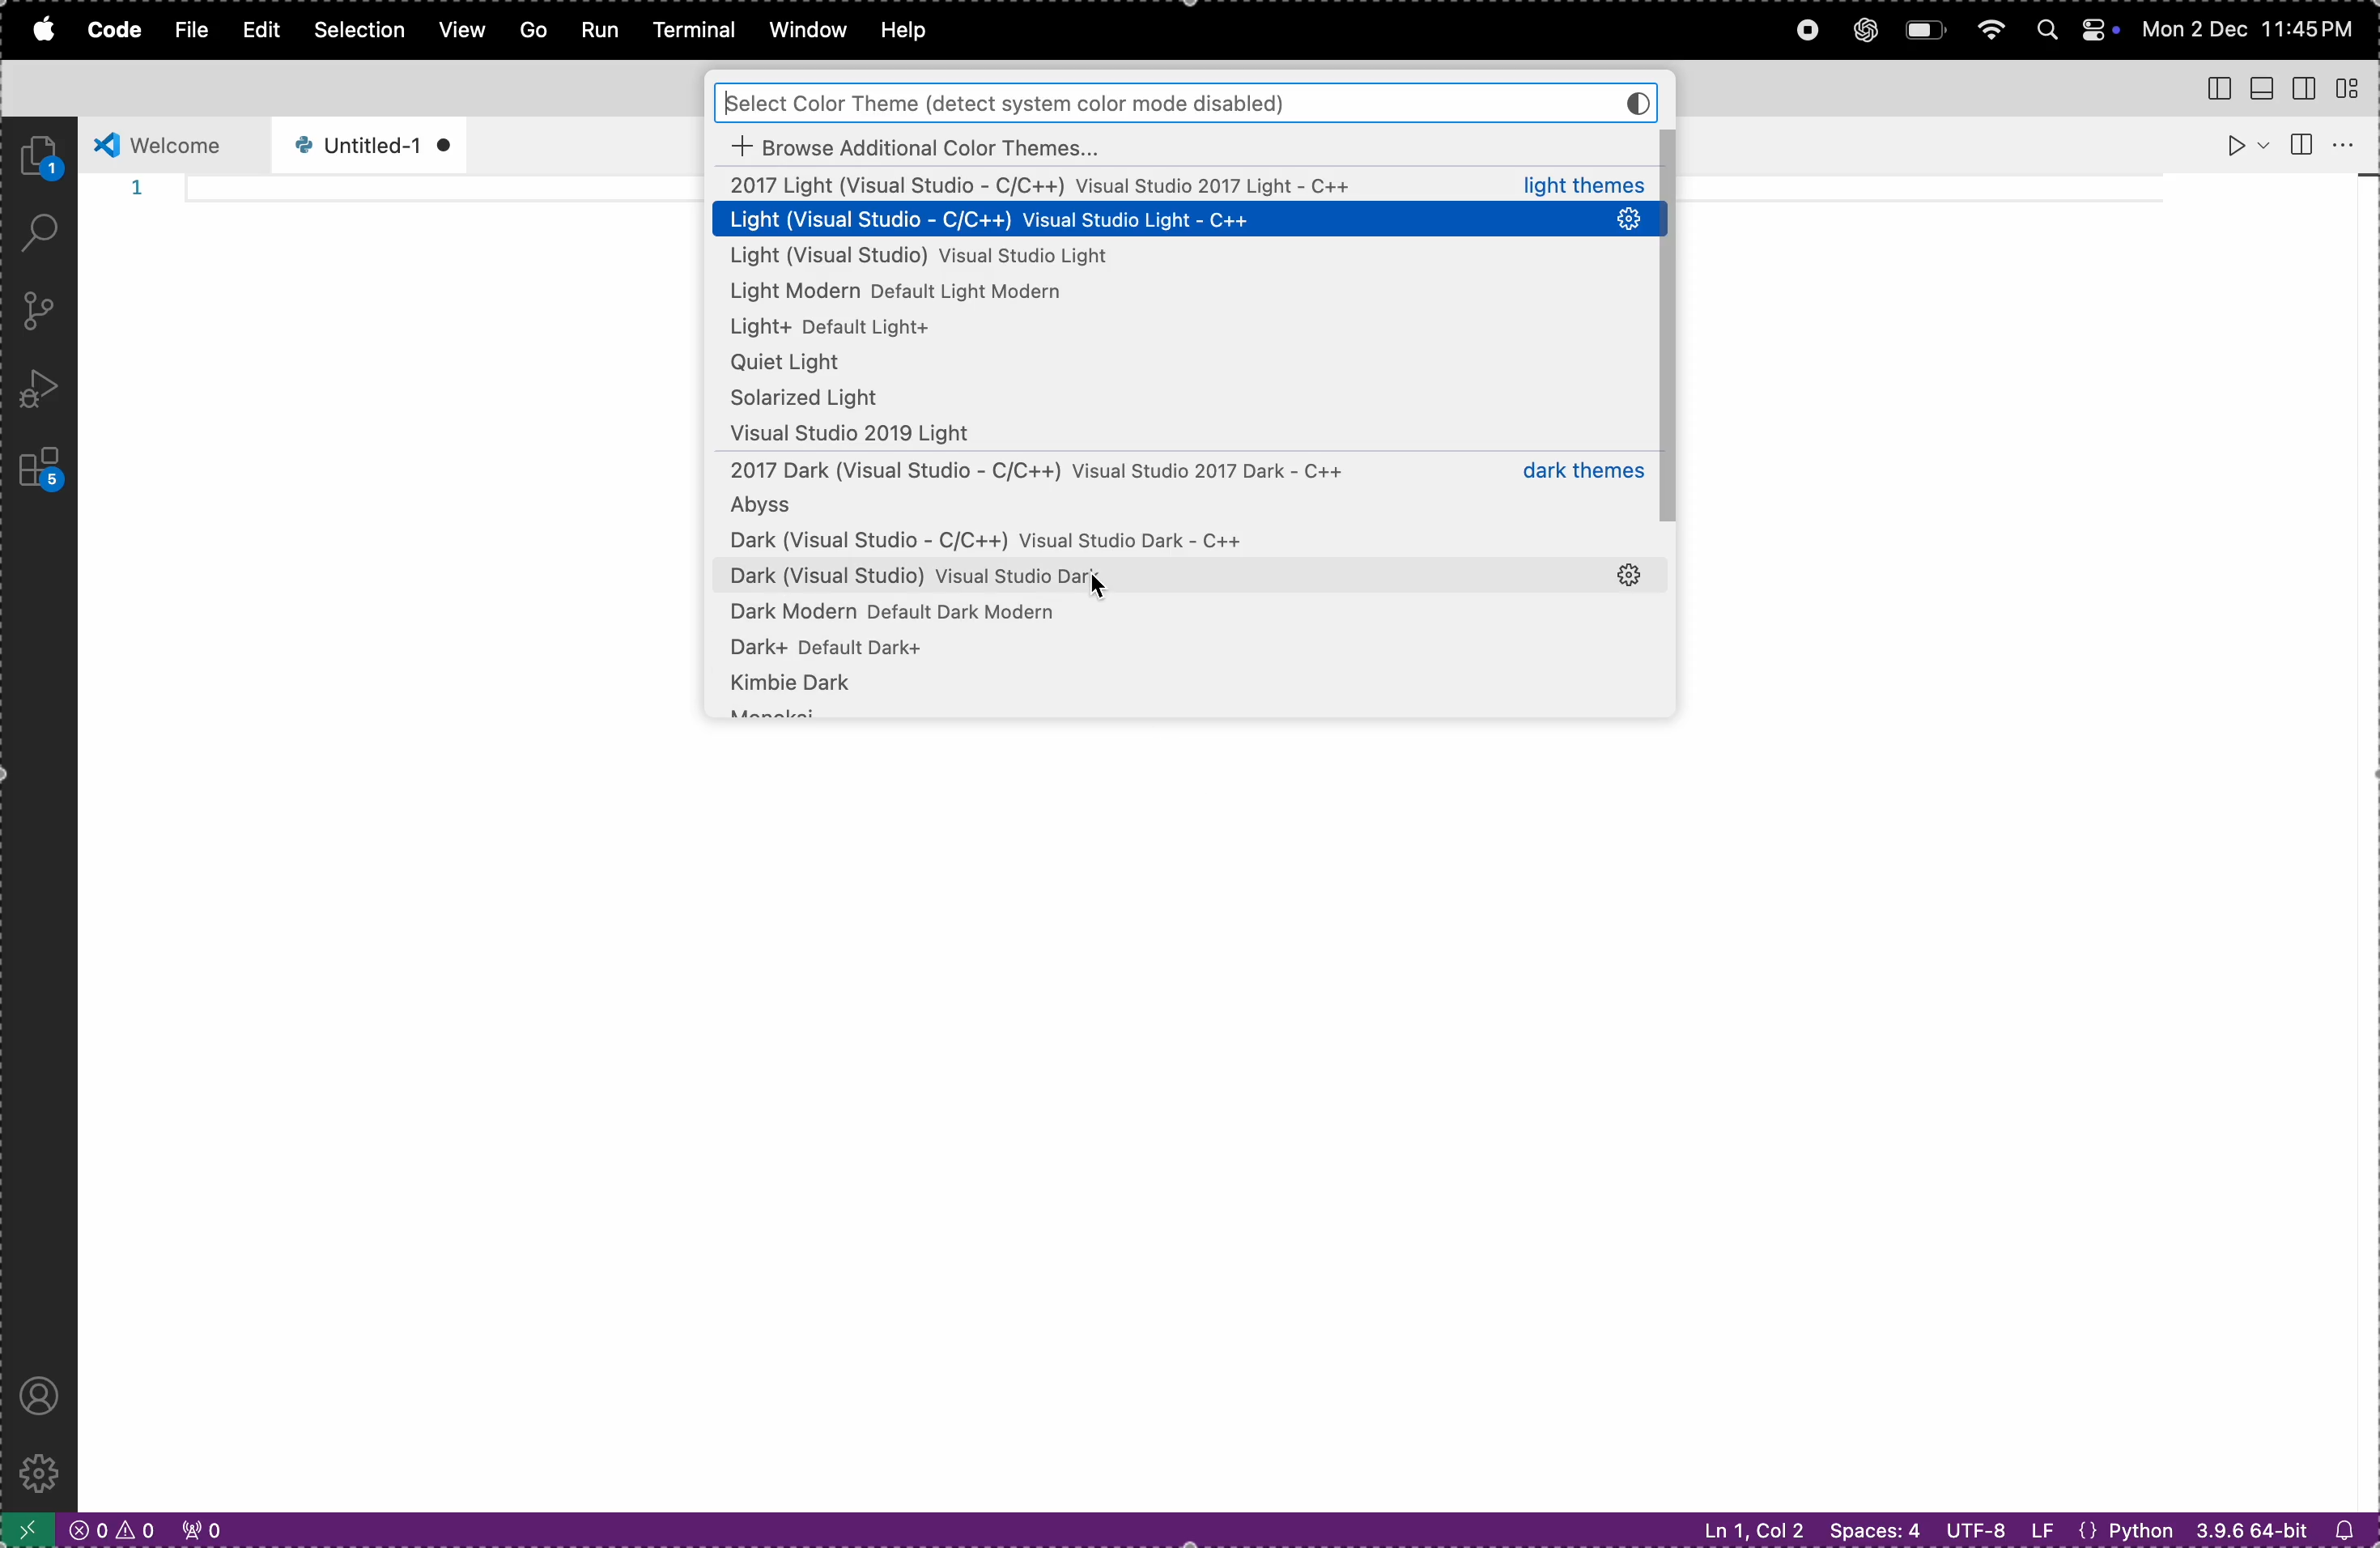  What do you see at coordinates (2254, 27) in the screenshot?
I see `date and time` at bounding box center [2254, 27].